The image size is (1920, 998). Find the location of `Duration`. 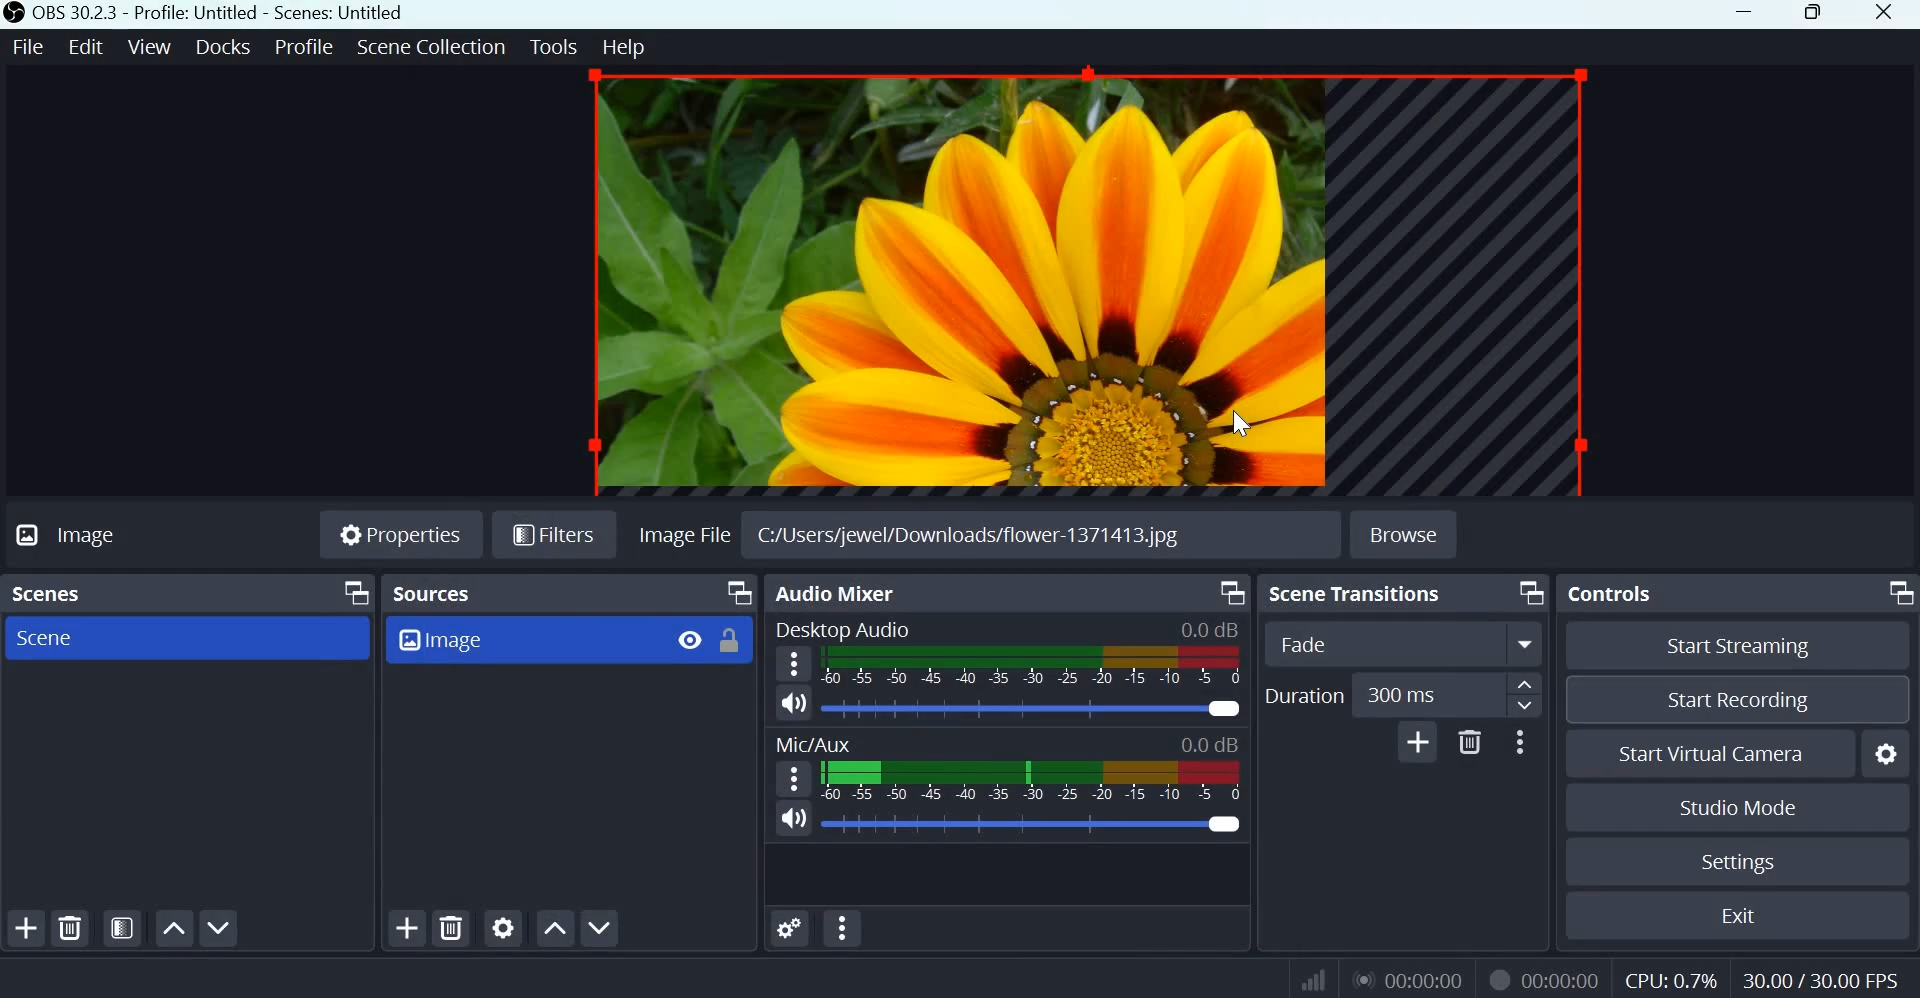

Duration is located at coordinates (1305, 696).